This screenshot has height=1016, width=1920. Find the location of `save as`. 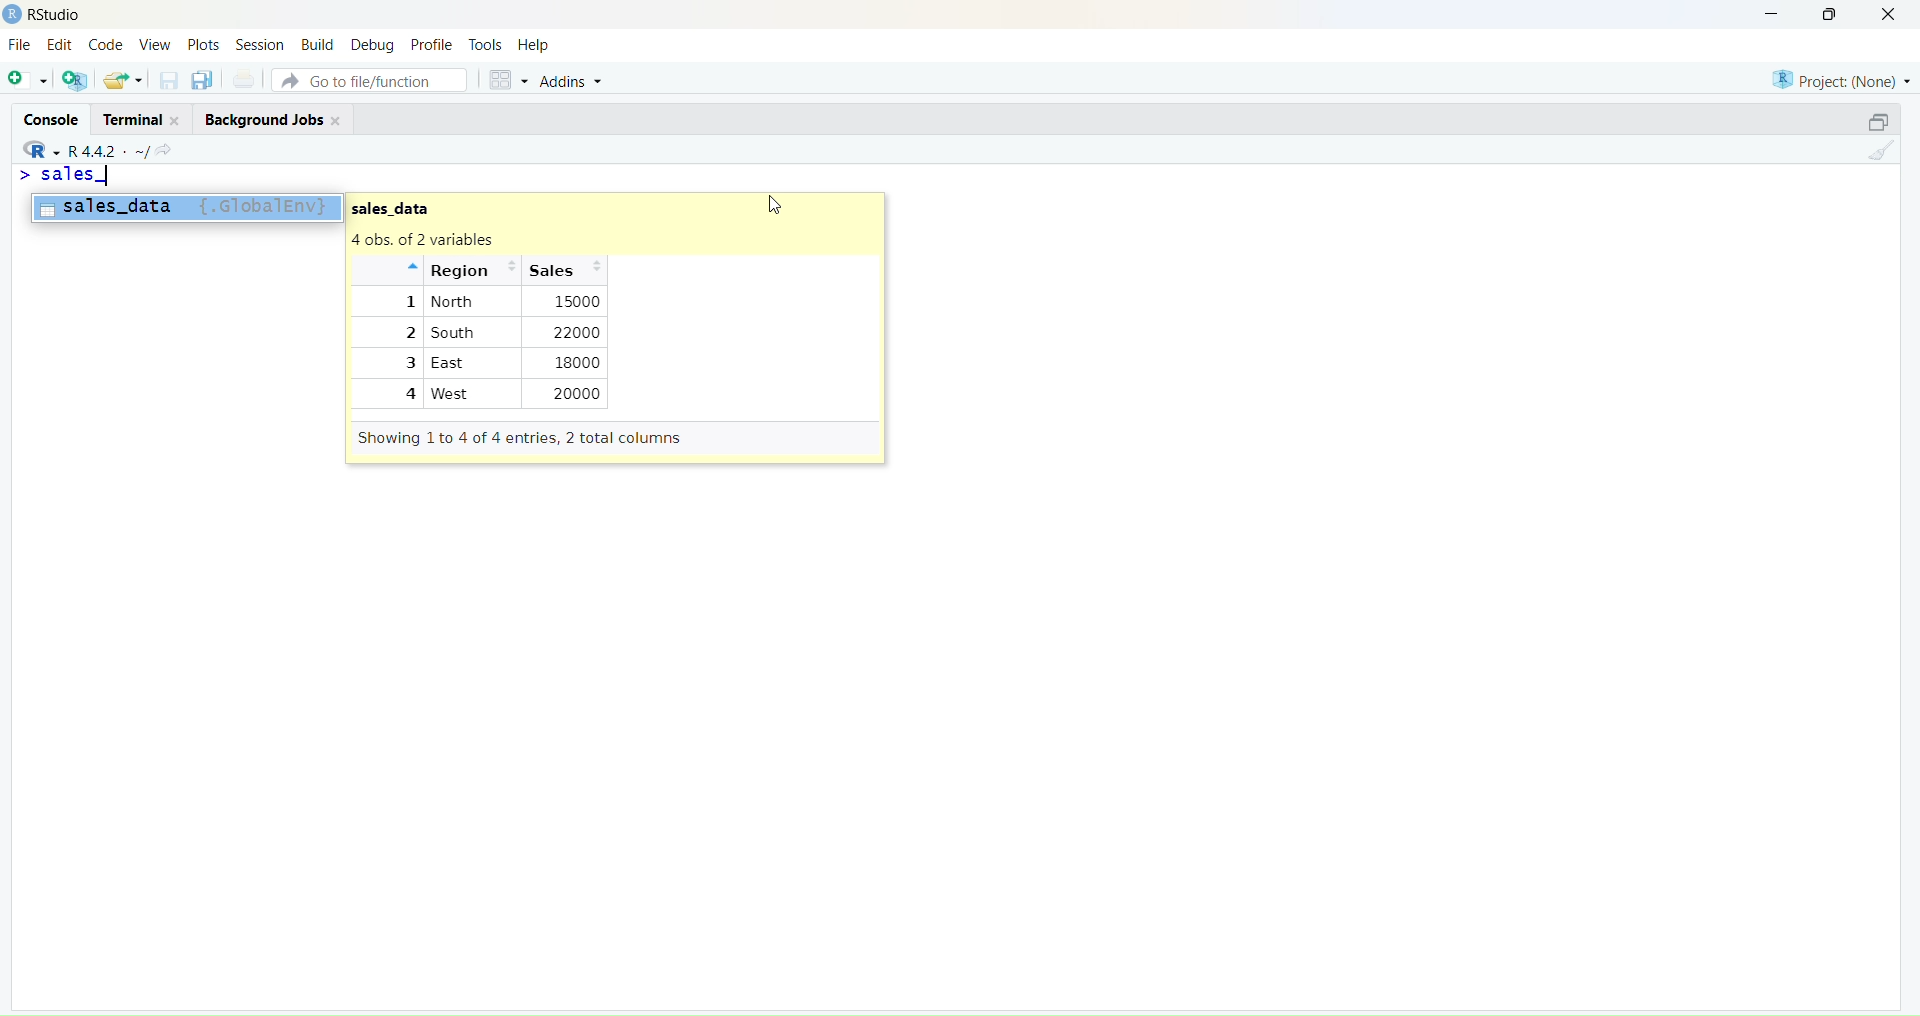

save as is located at coordinates (202, 81).